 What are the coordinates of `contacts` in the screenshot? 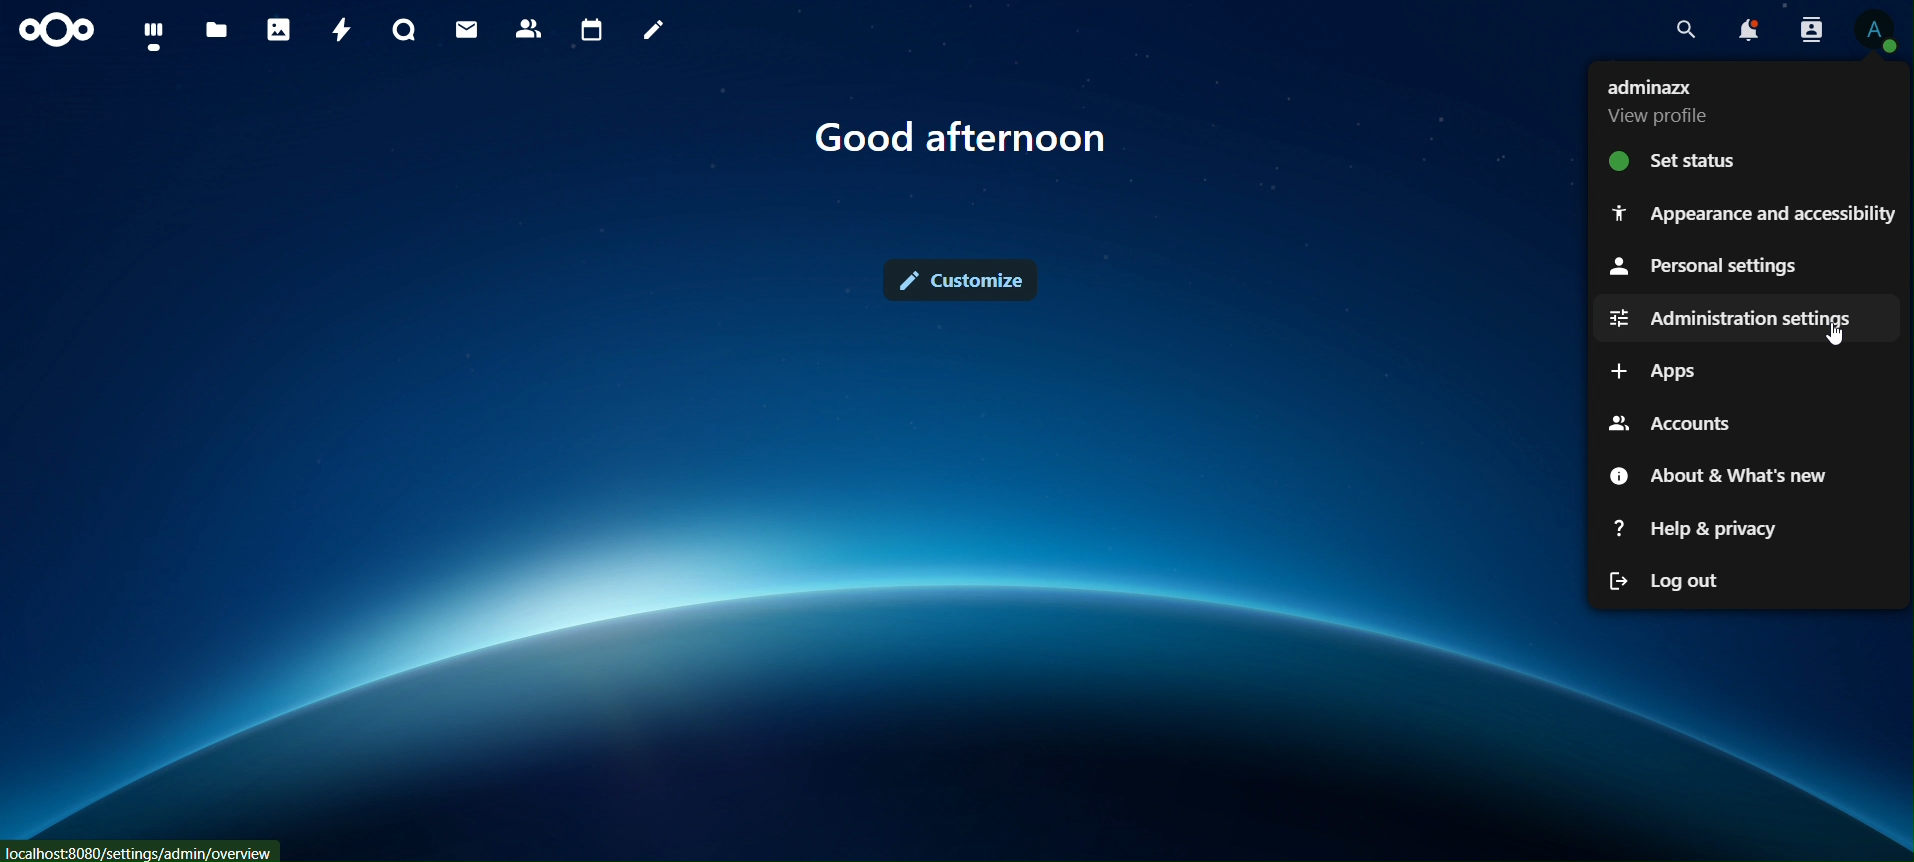 It's located at (528, 28).